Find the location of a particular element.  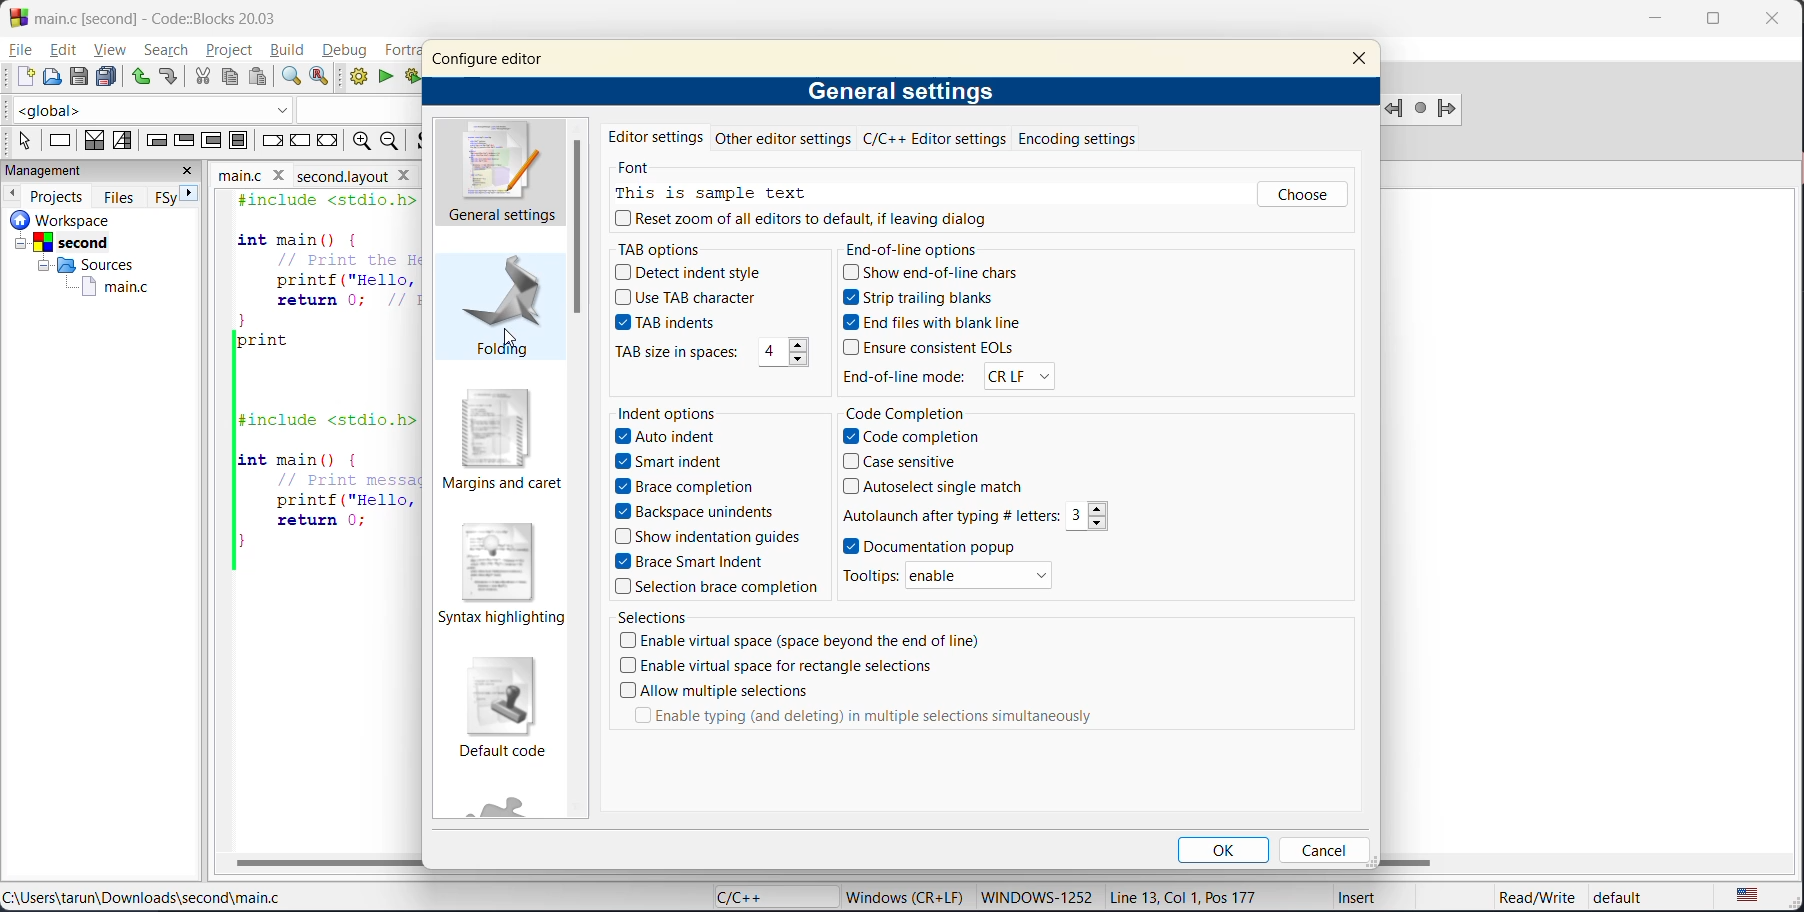

main.c is located at coordinates (103, 287).